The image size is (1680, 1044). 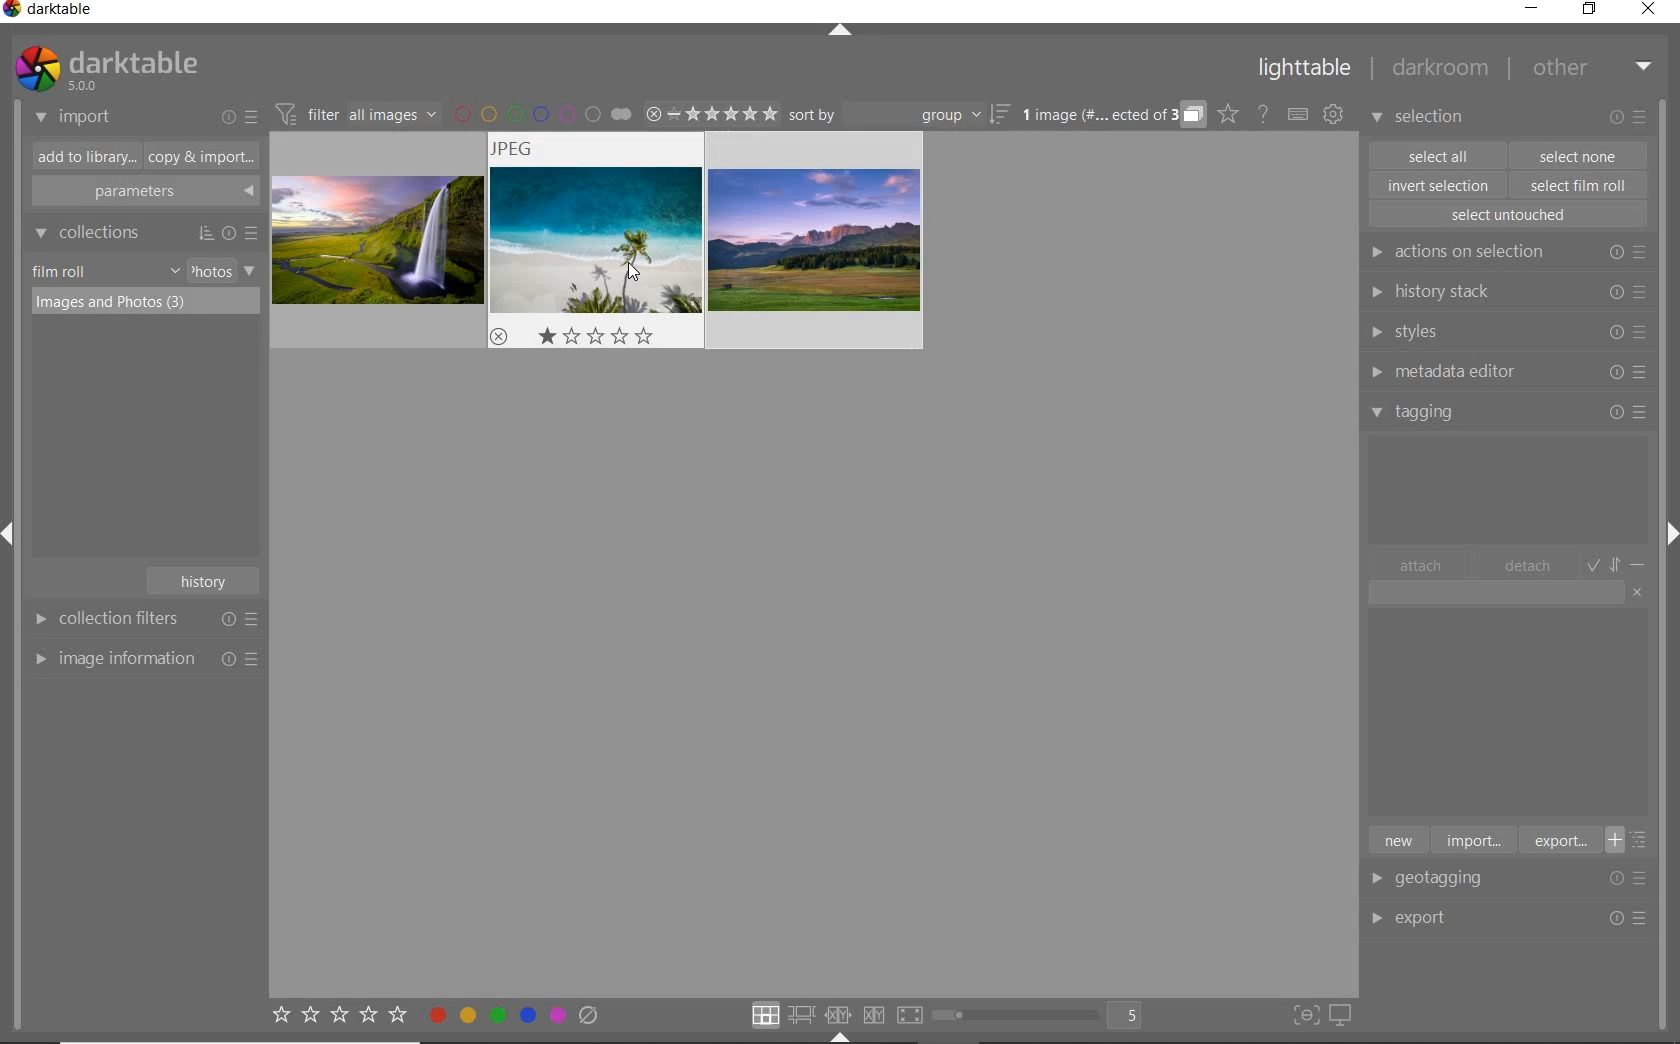 I want to click on click option to select layout, so click(x=833, y=1015).